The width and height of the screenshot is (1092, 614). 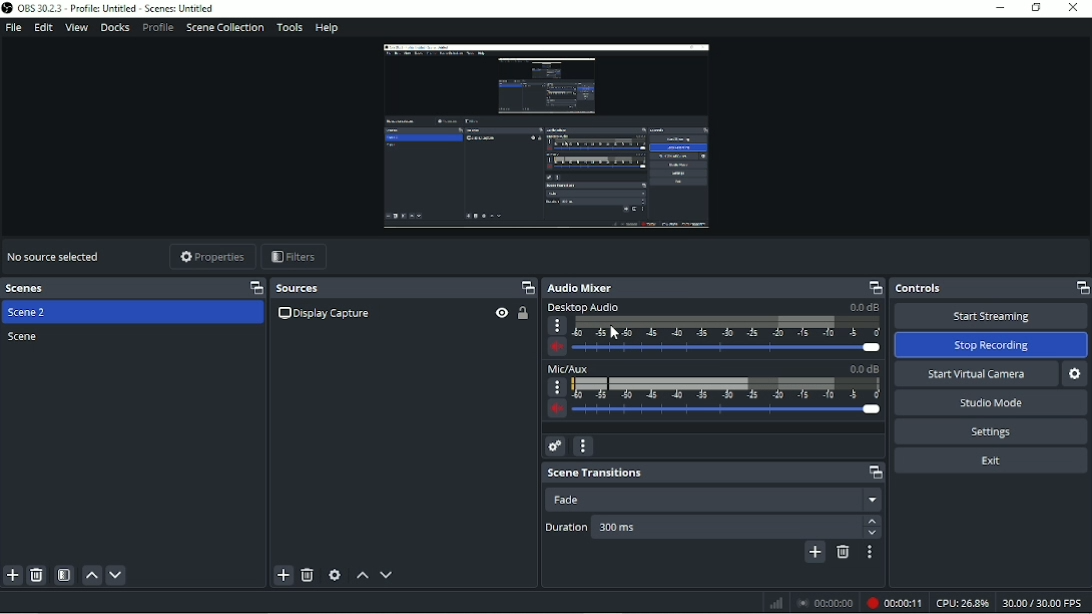 I want to click on Add scene, so click(x=13, y=575).